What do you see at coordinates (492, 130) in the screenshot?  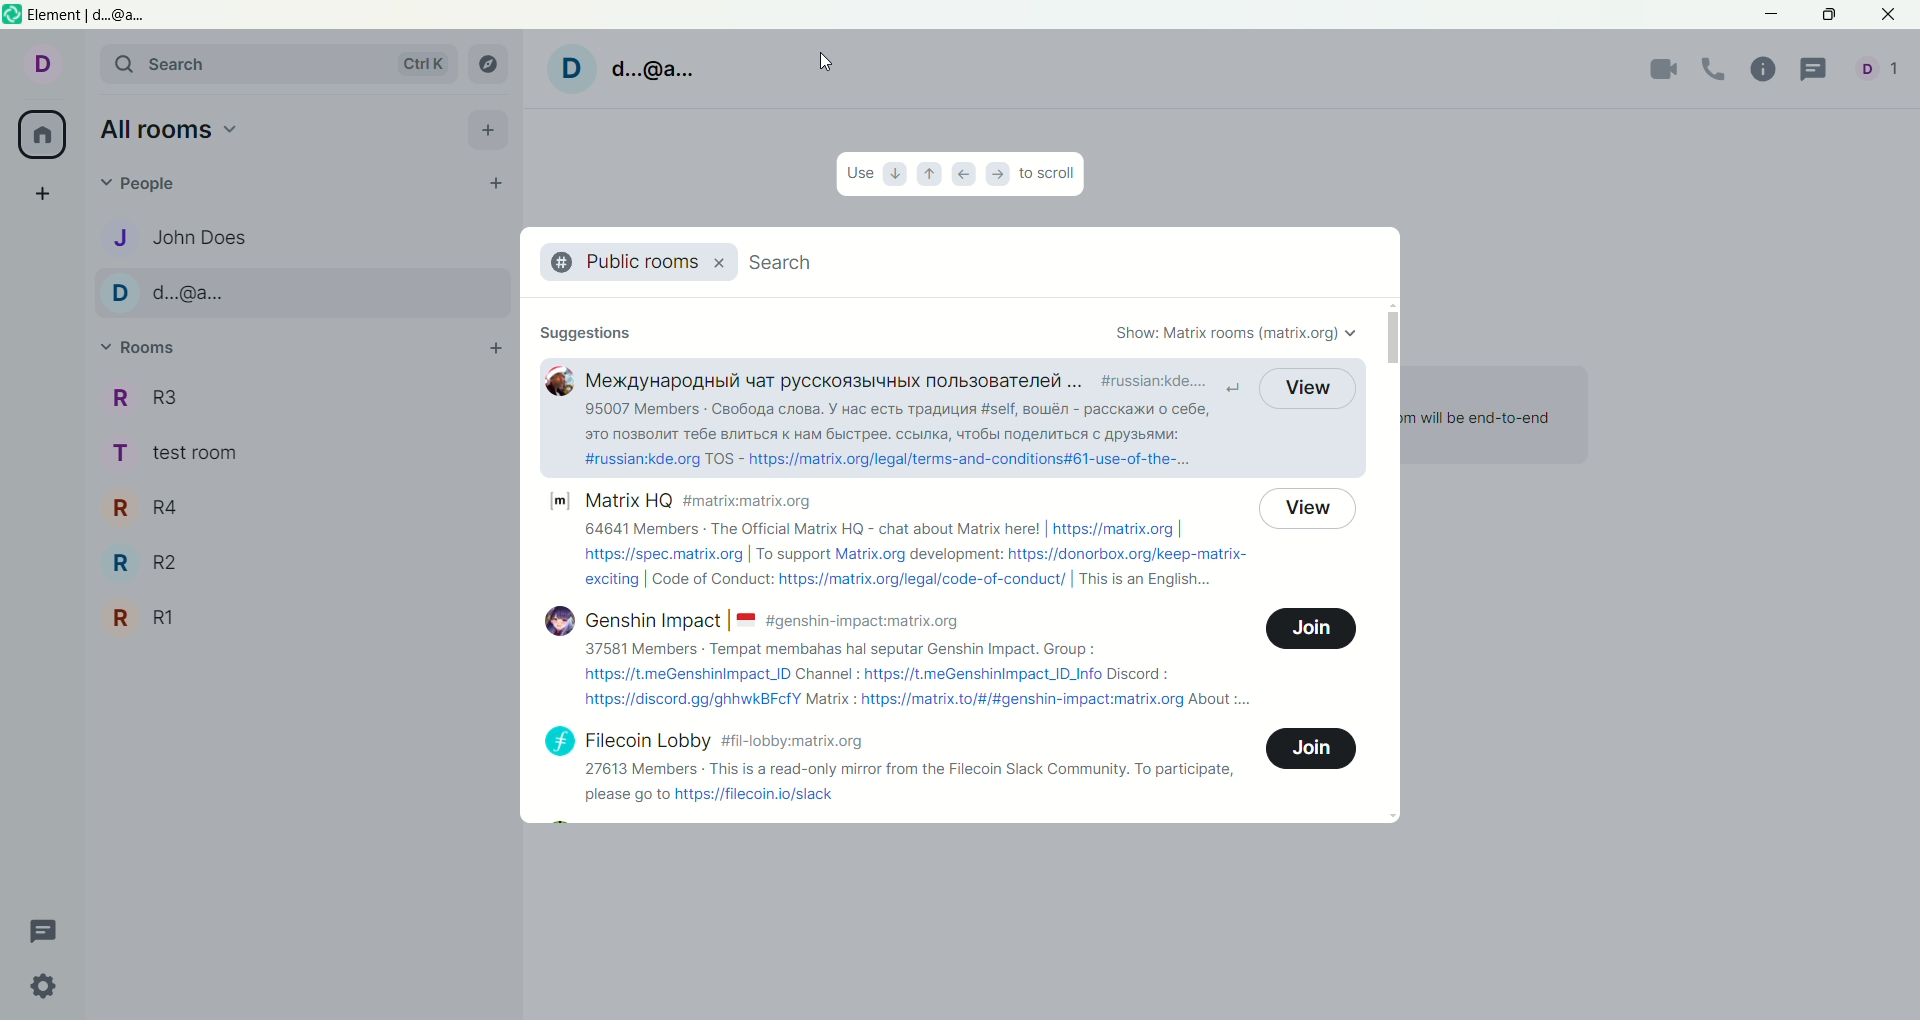 I see `add` at bounding box center [492, 130].